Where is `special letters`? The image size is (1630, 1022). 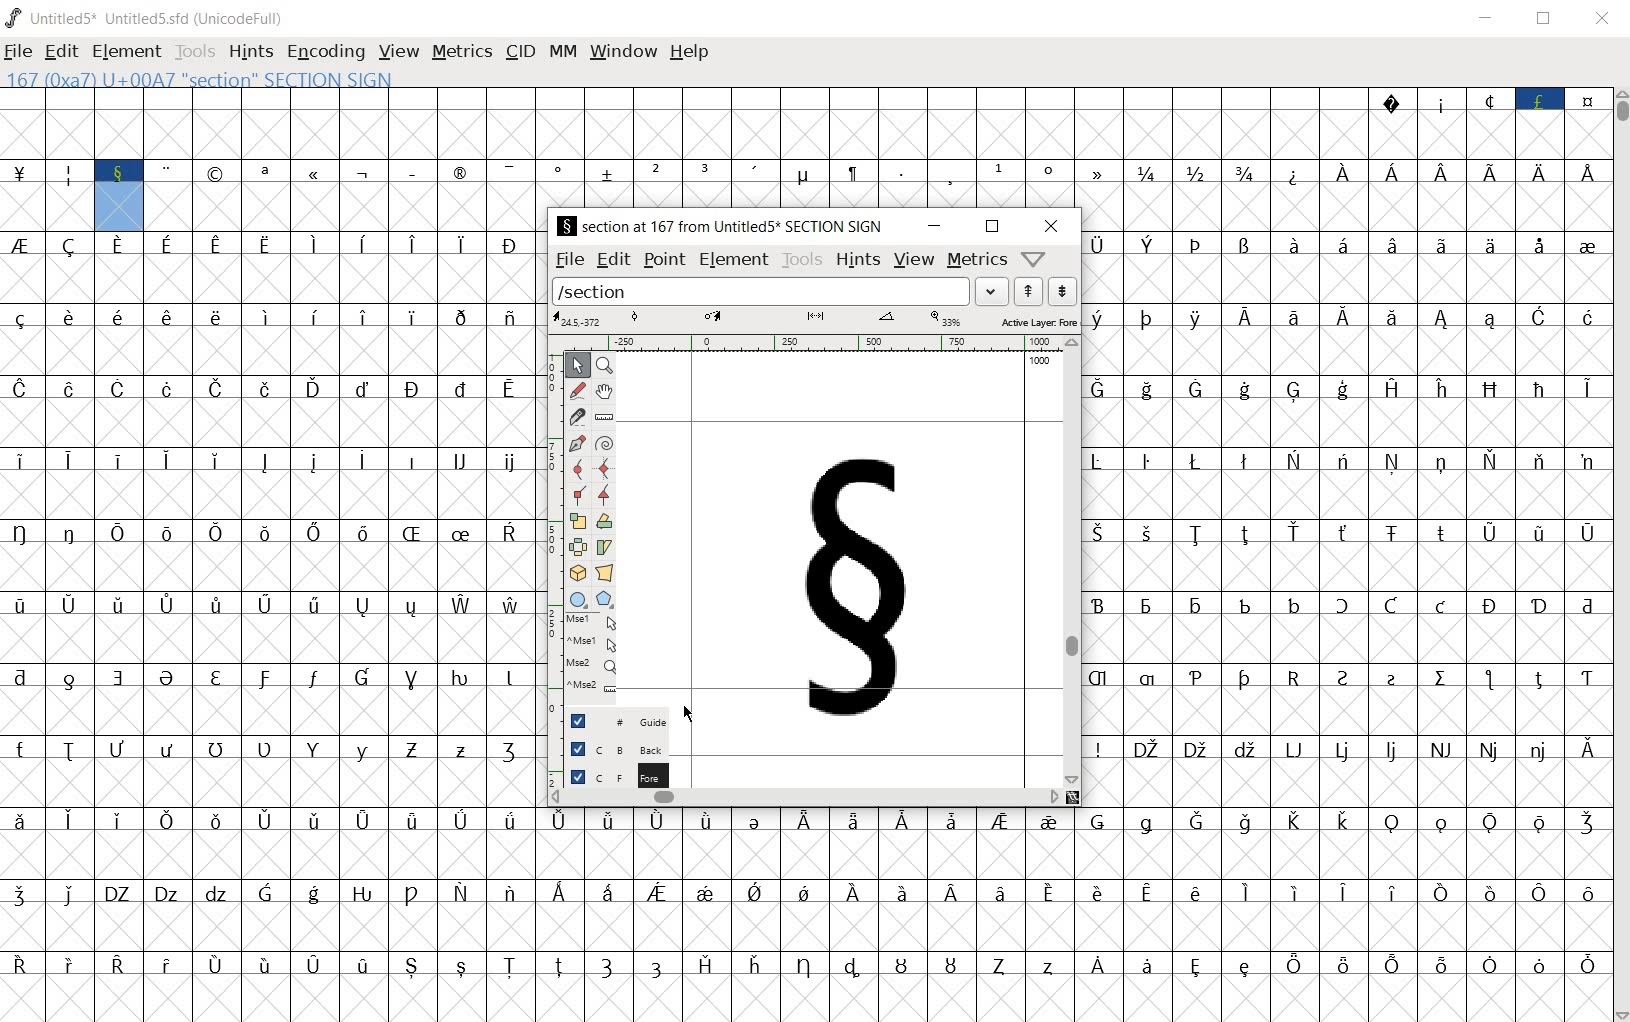 special letters is located at coordinates (808, 963).